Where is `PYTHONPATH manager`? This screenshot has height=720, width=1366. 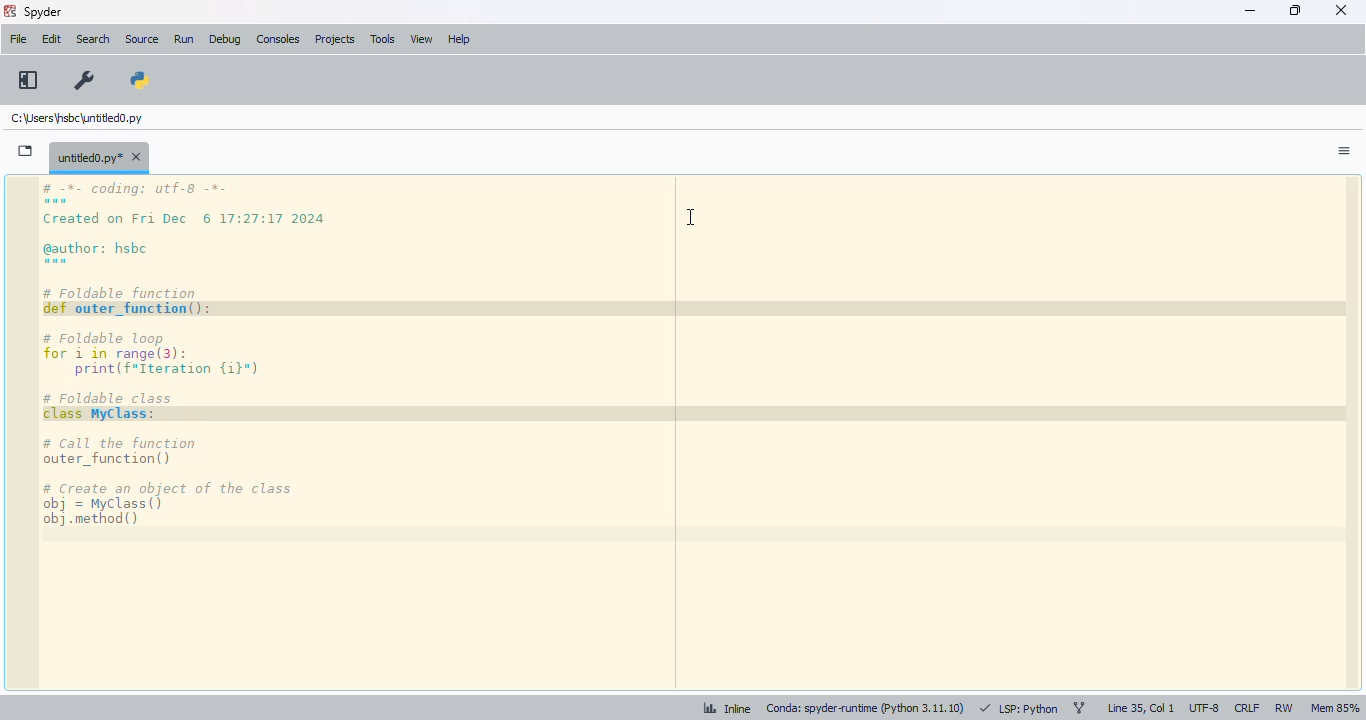
PYTHONPATH manager is located at coordinates (140, 80).